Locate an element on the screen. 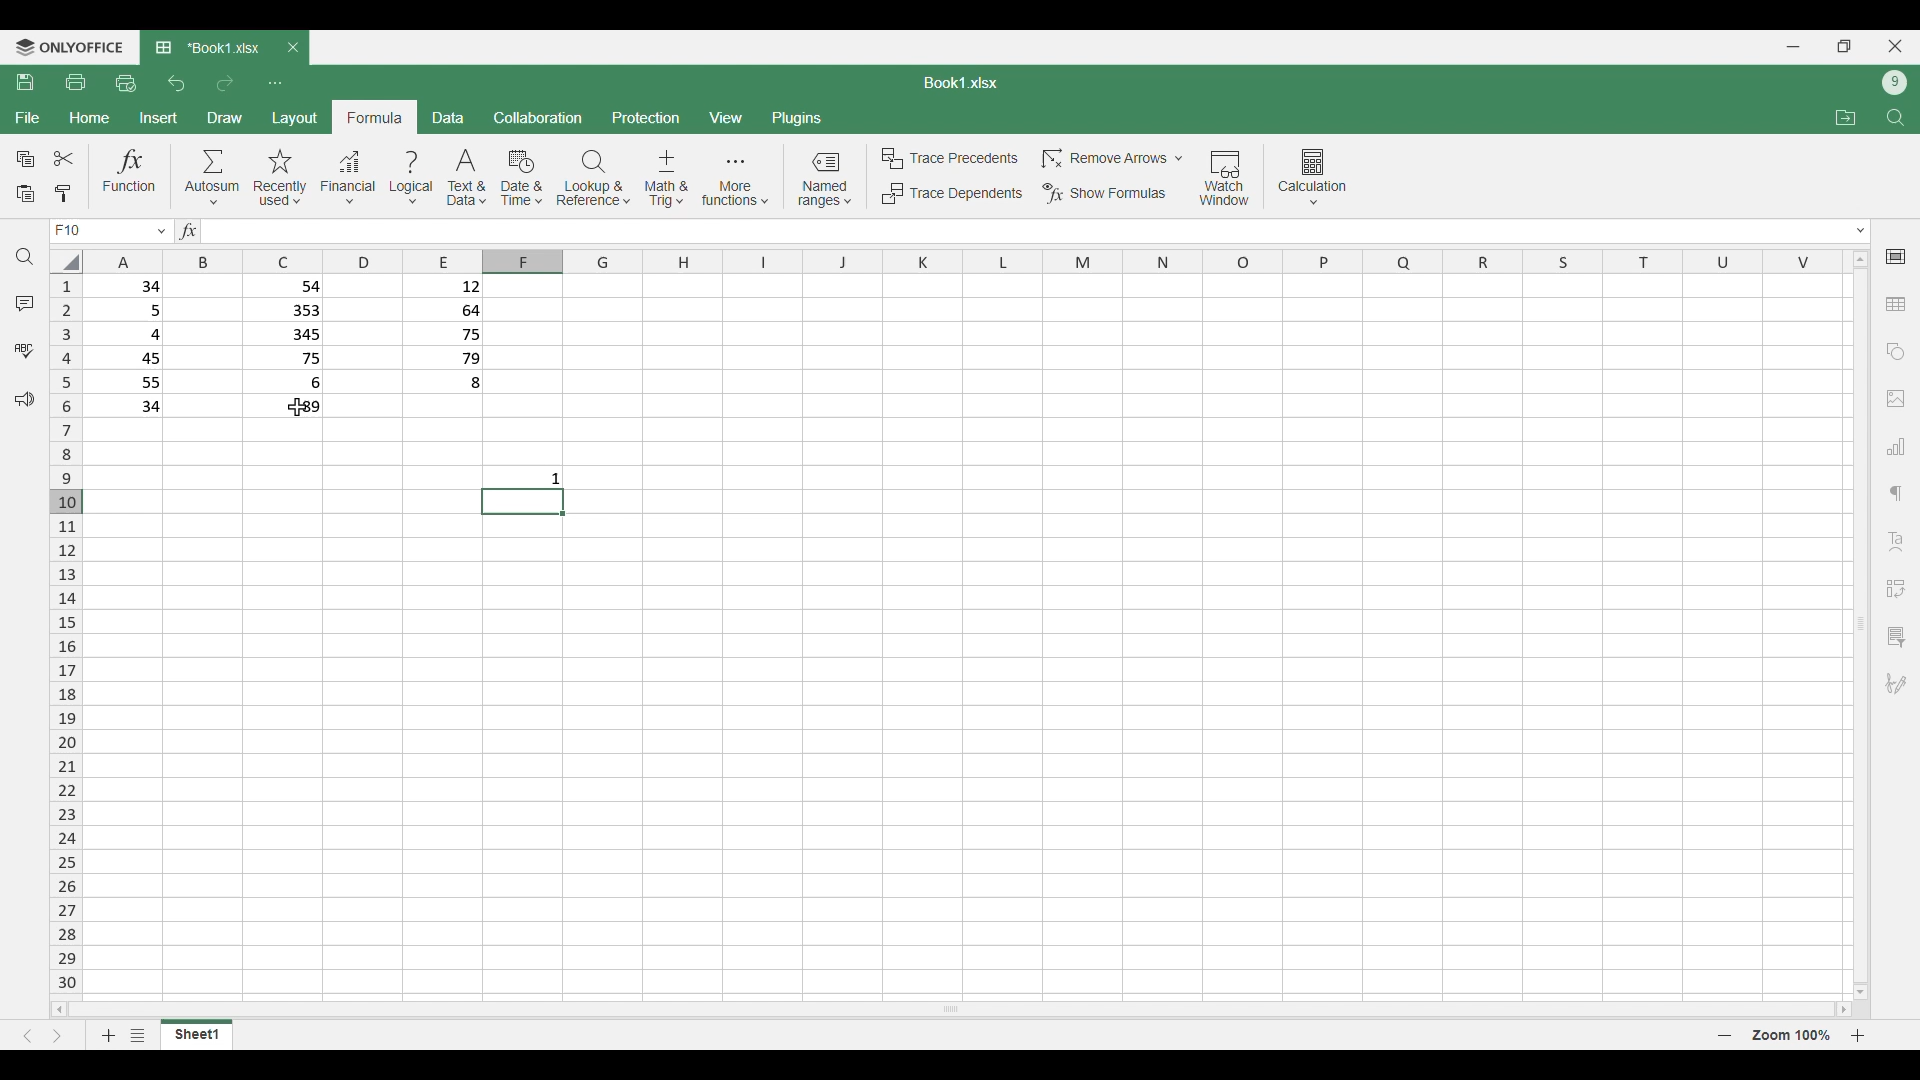 The image size is (1920, 1080). Funtion is located at coordinates (130, 175).